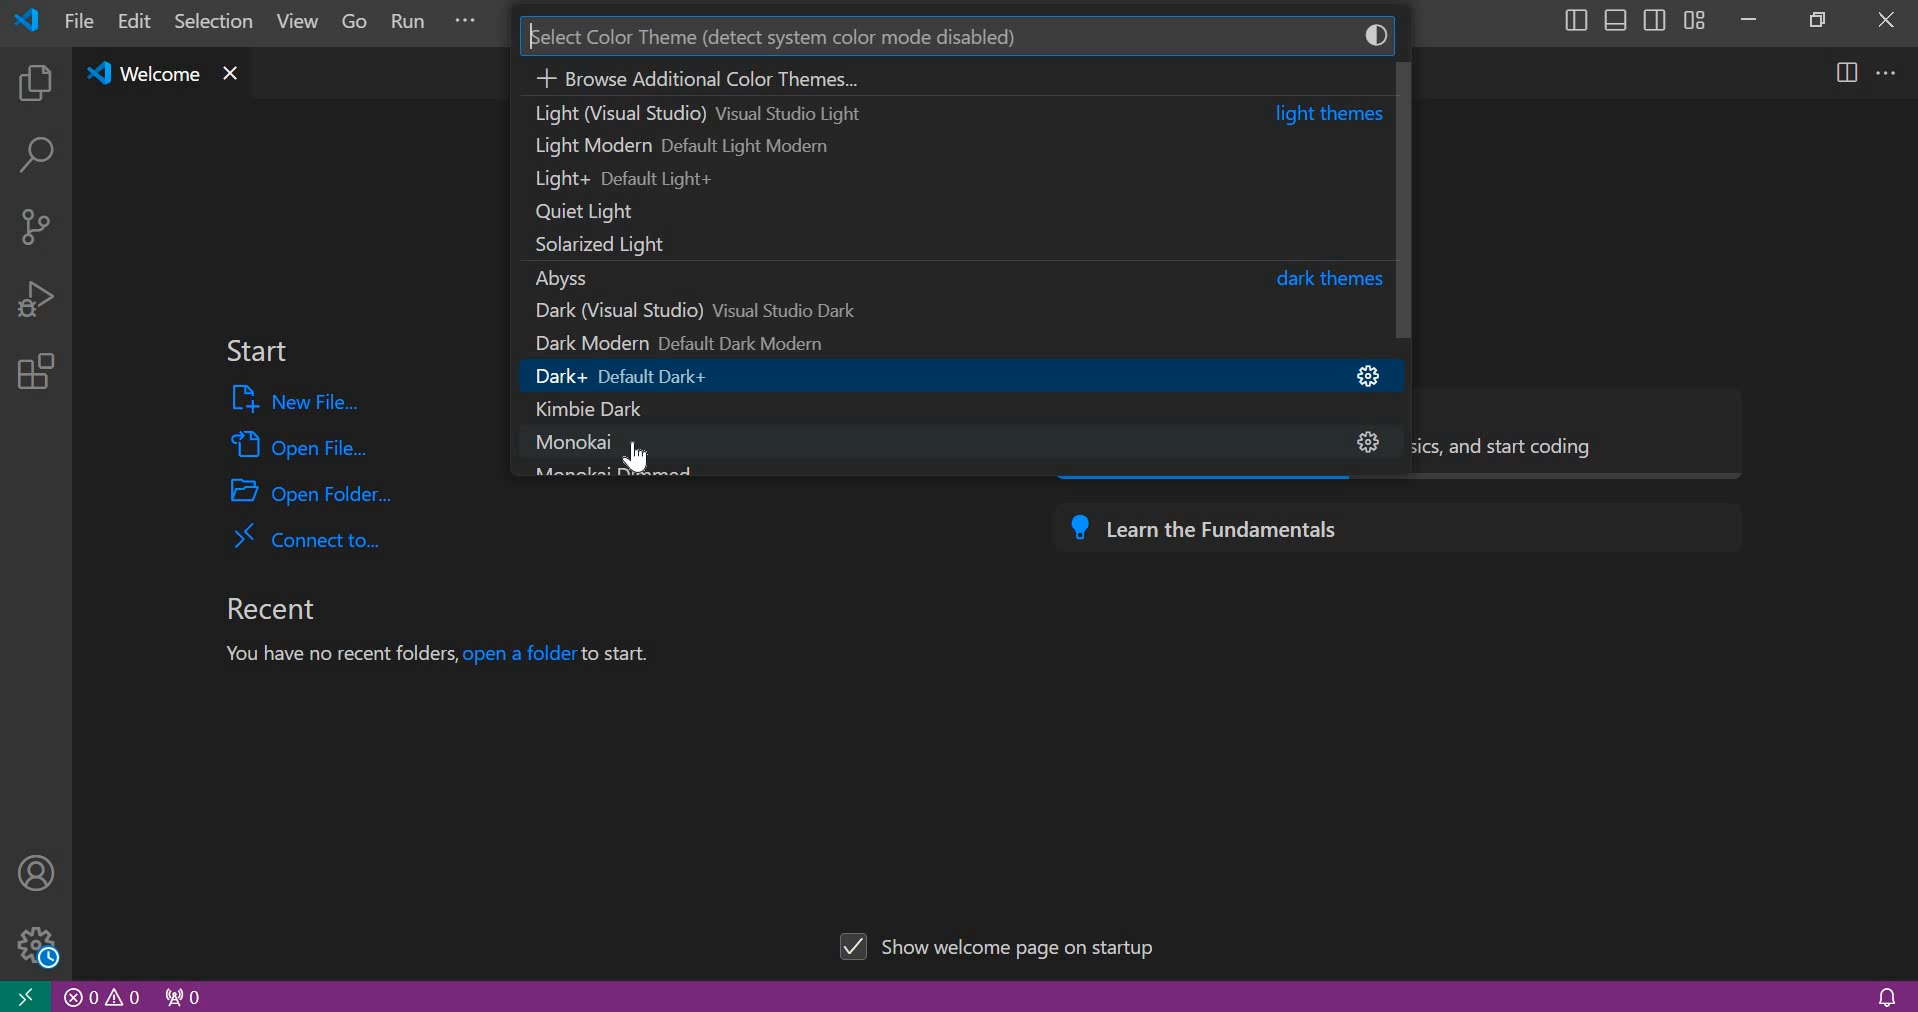 This screenshot has height=1012, width=1918. Describe the element at coordinates (214, 20) in the screenshot. I see `selection` at that location.